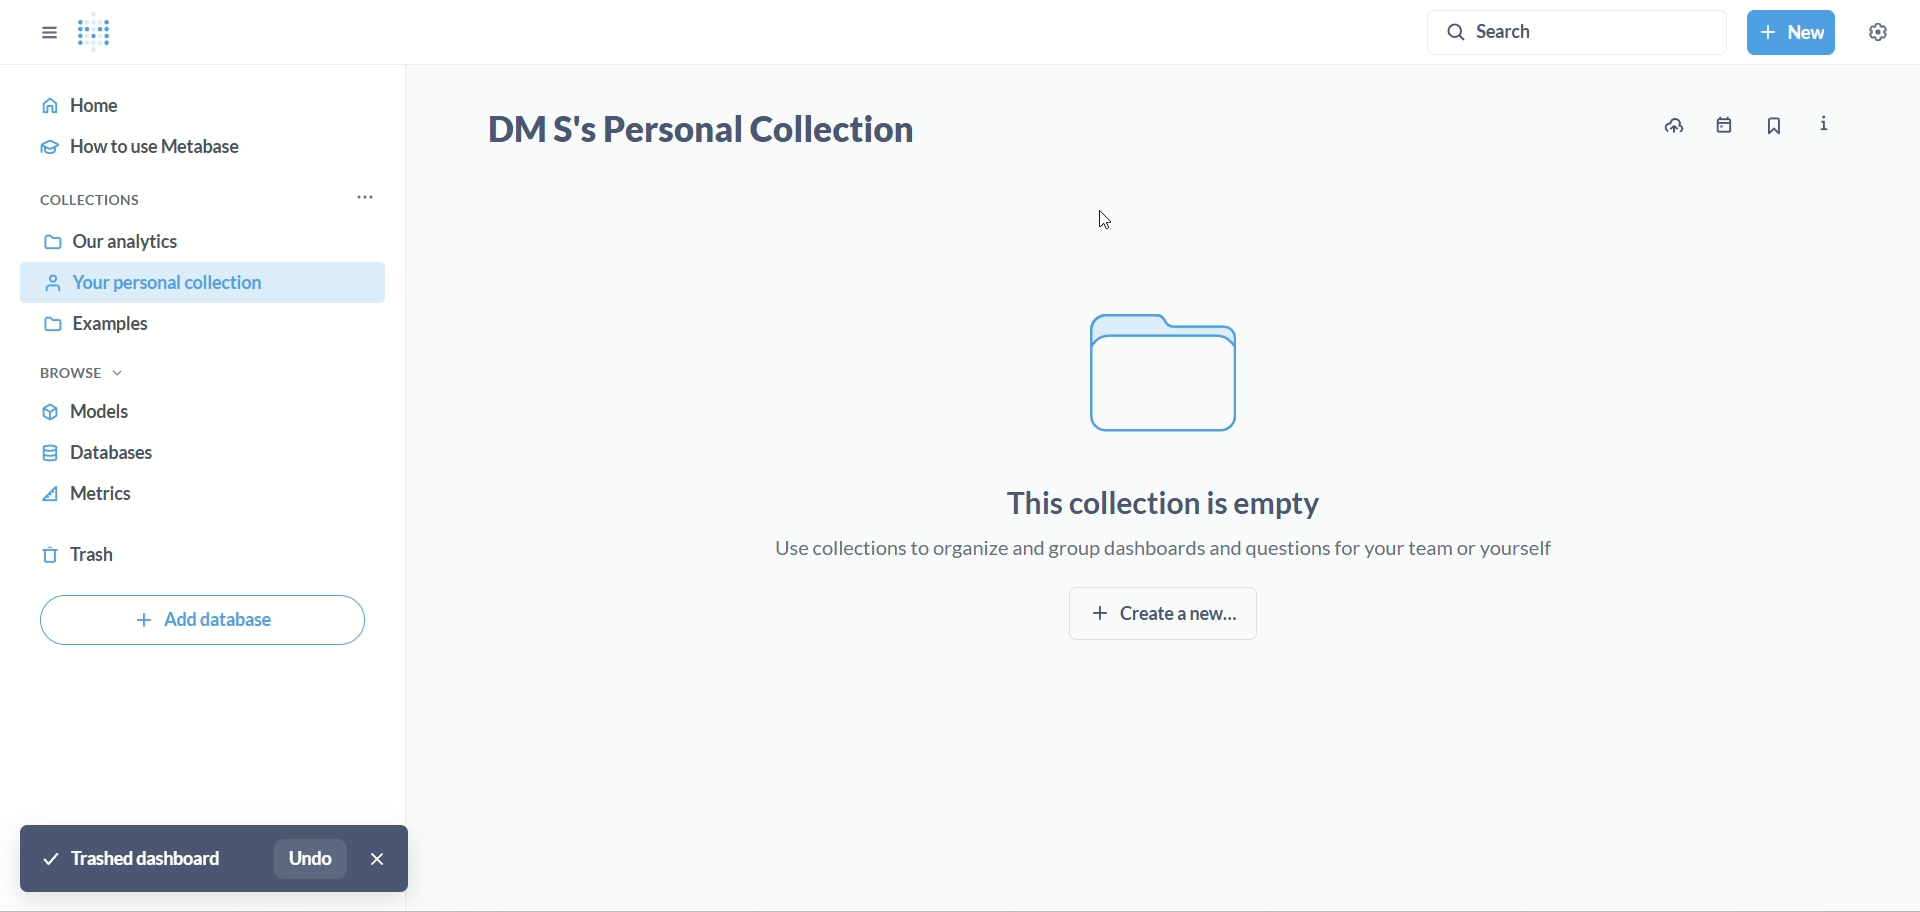  Describe the element at coordinates (1888, 39) in the screenshot. I see `settings` at that location.